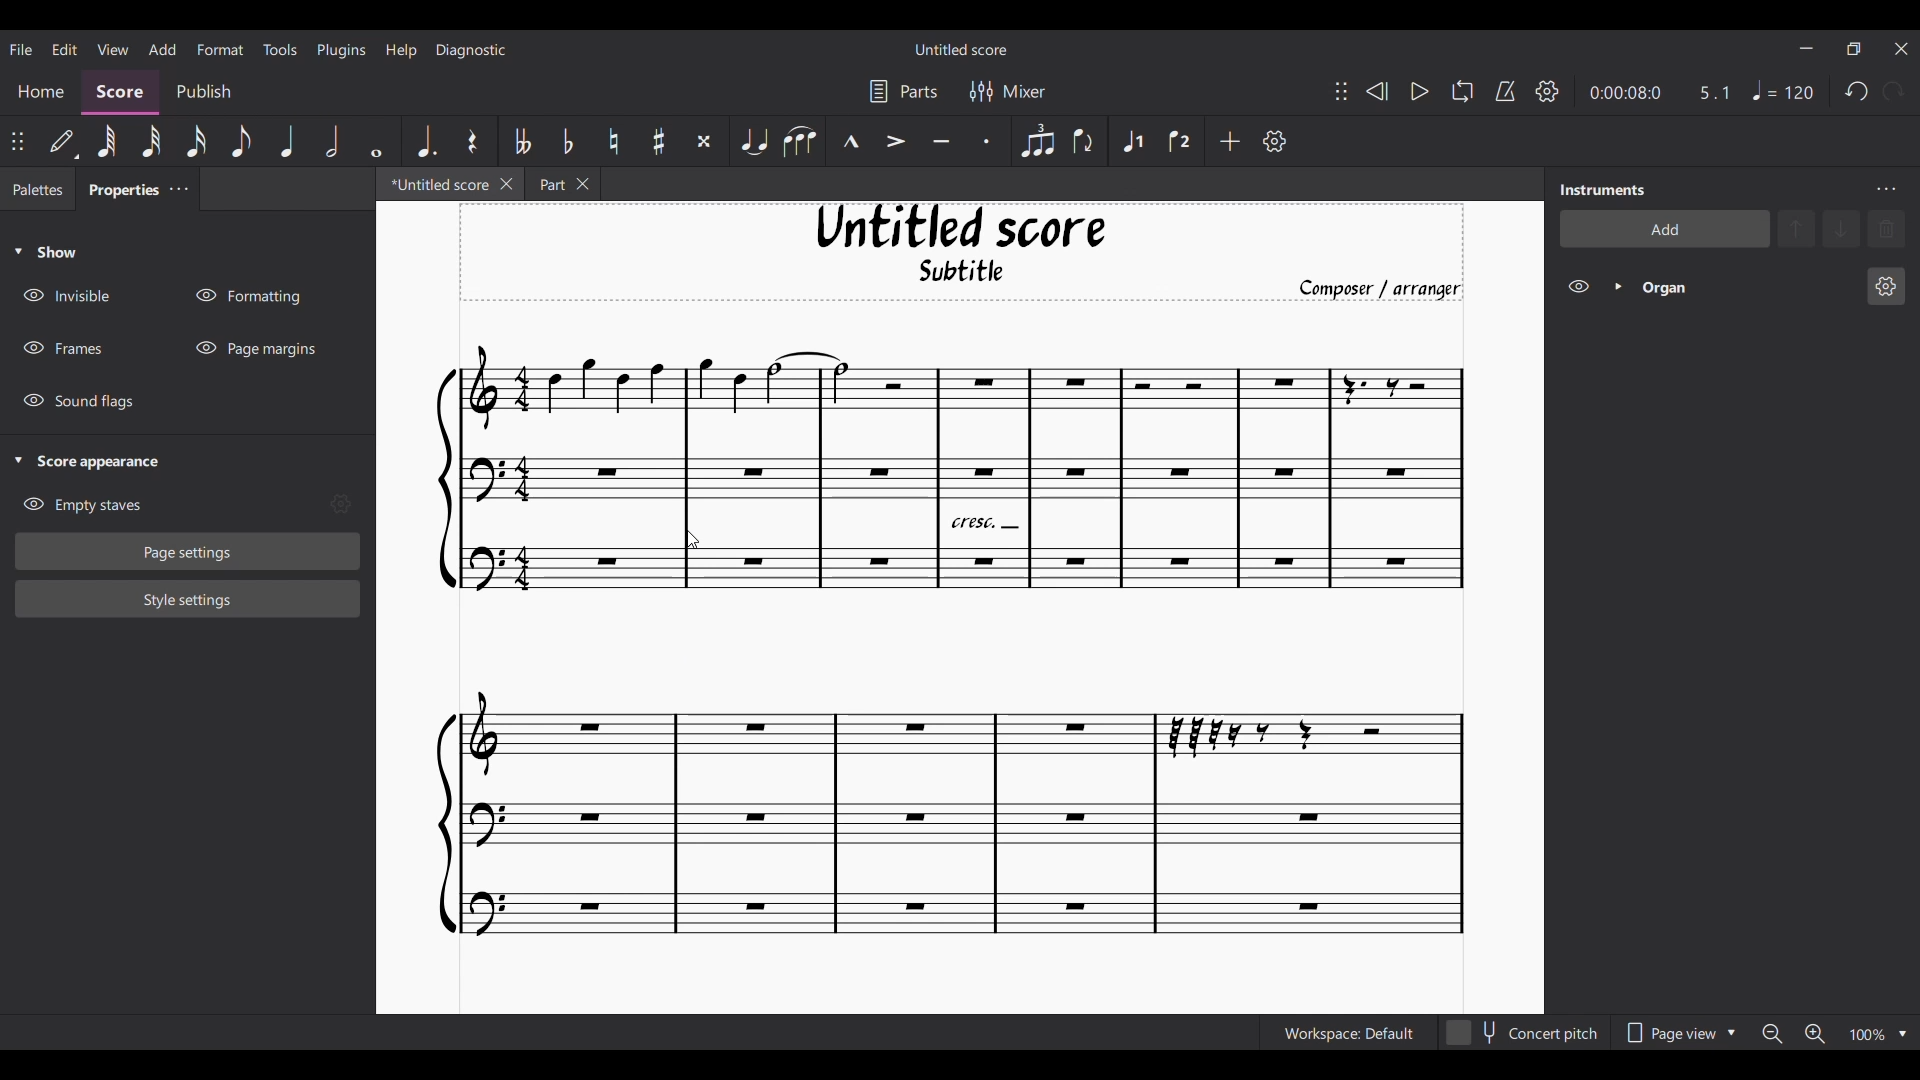 The image size is (1920, 1080). I want to click on Subtitle, so click(964, 276).